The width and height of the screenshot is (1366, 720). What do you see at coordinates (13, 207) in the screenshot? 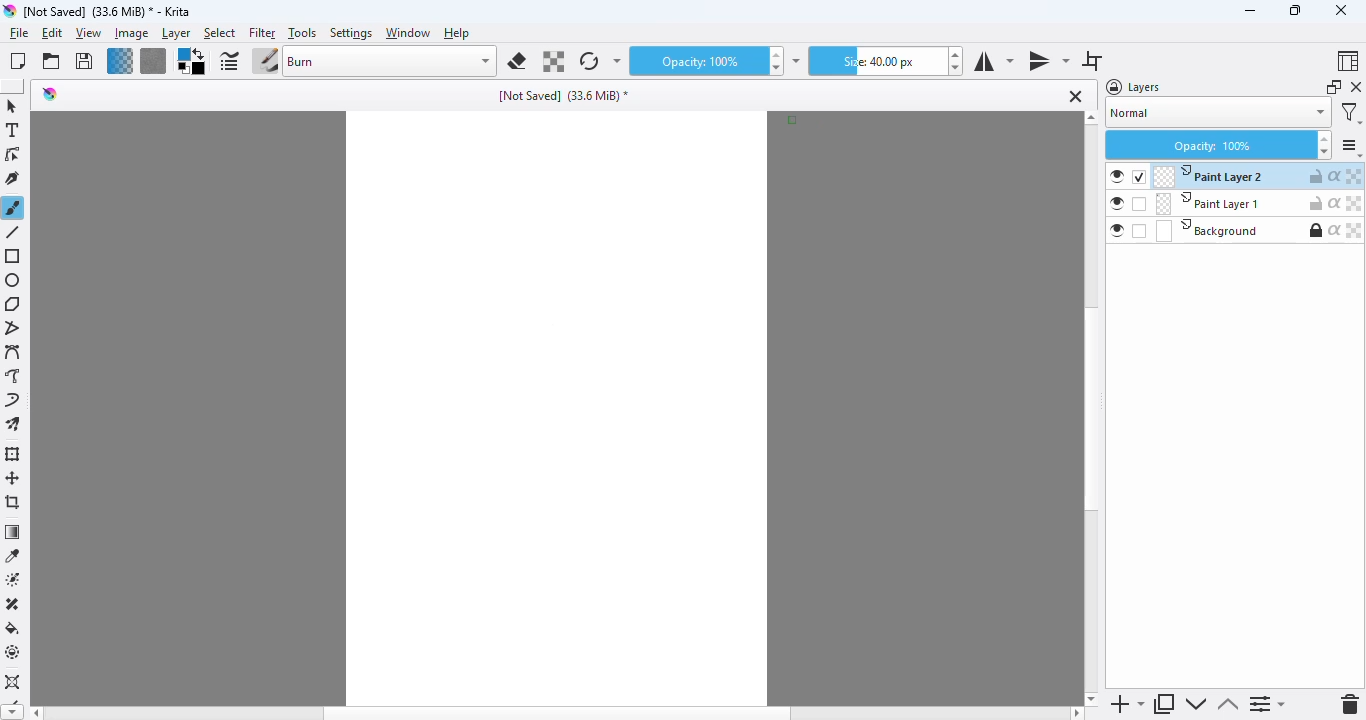
I see `freehand brush tool` at bounding box center [13, 207].